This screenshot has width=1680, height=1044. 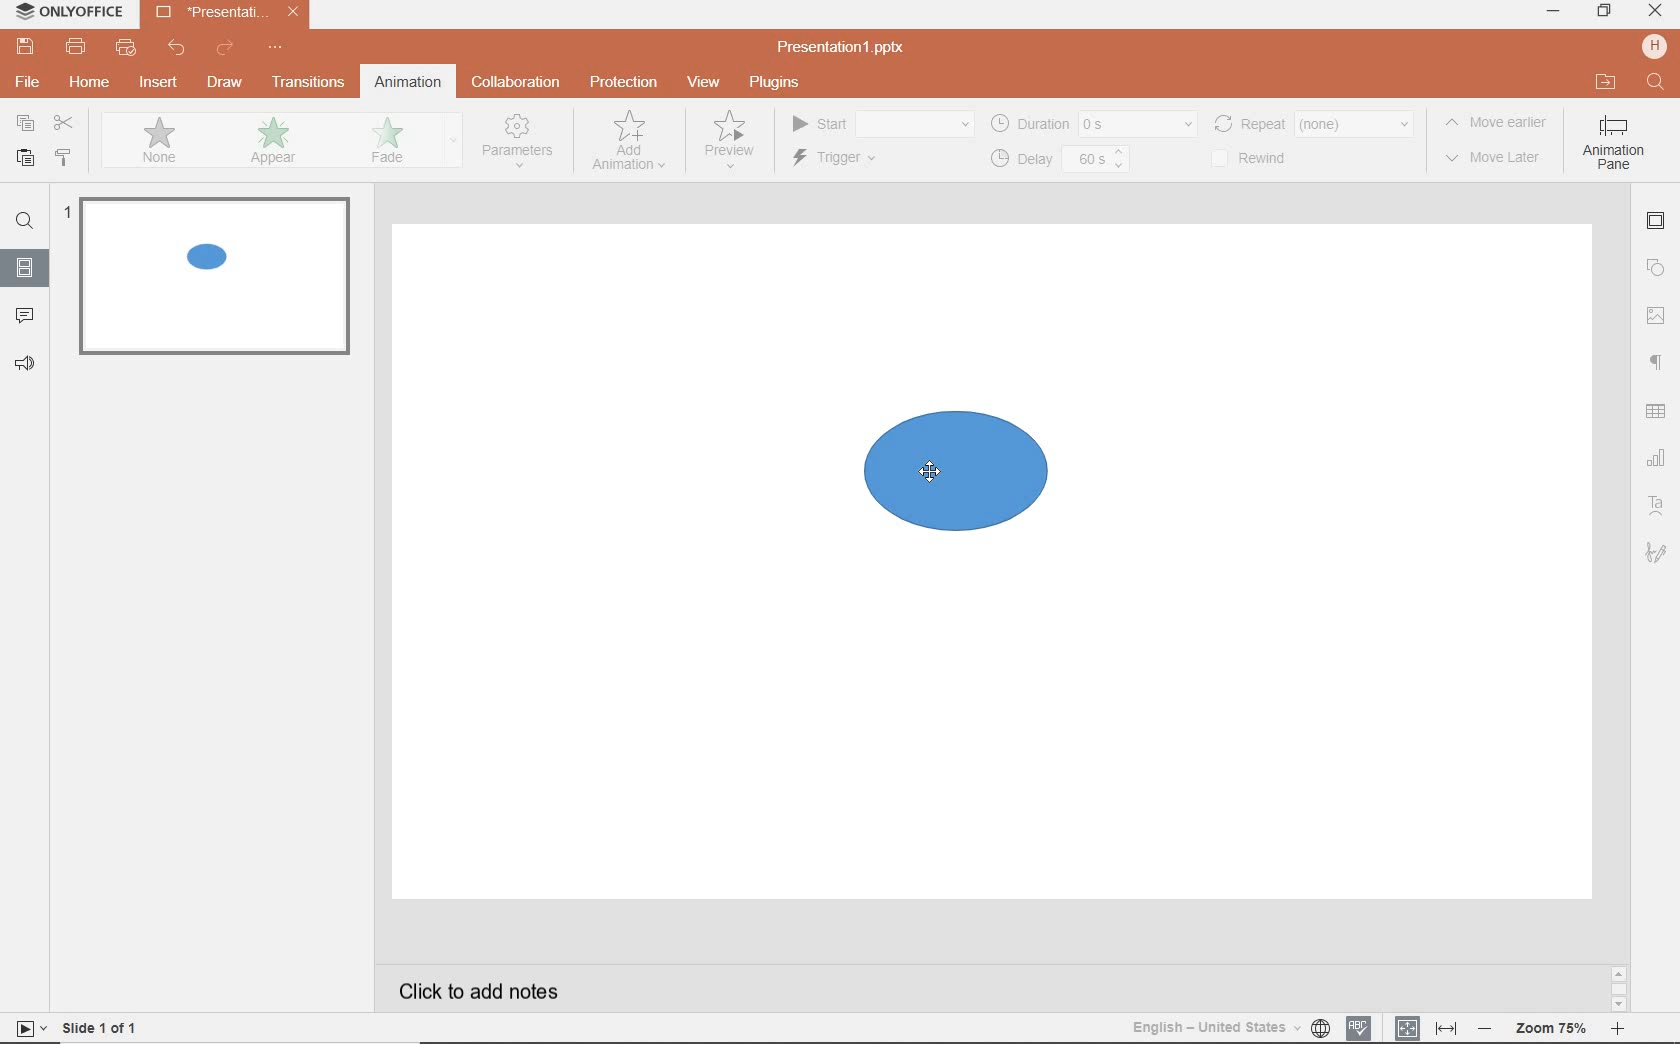 I want to click on delay, so click(x=1058, y=160).